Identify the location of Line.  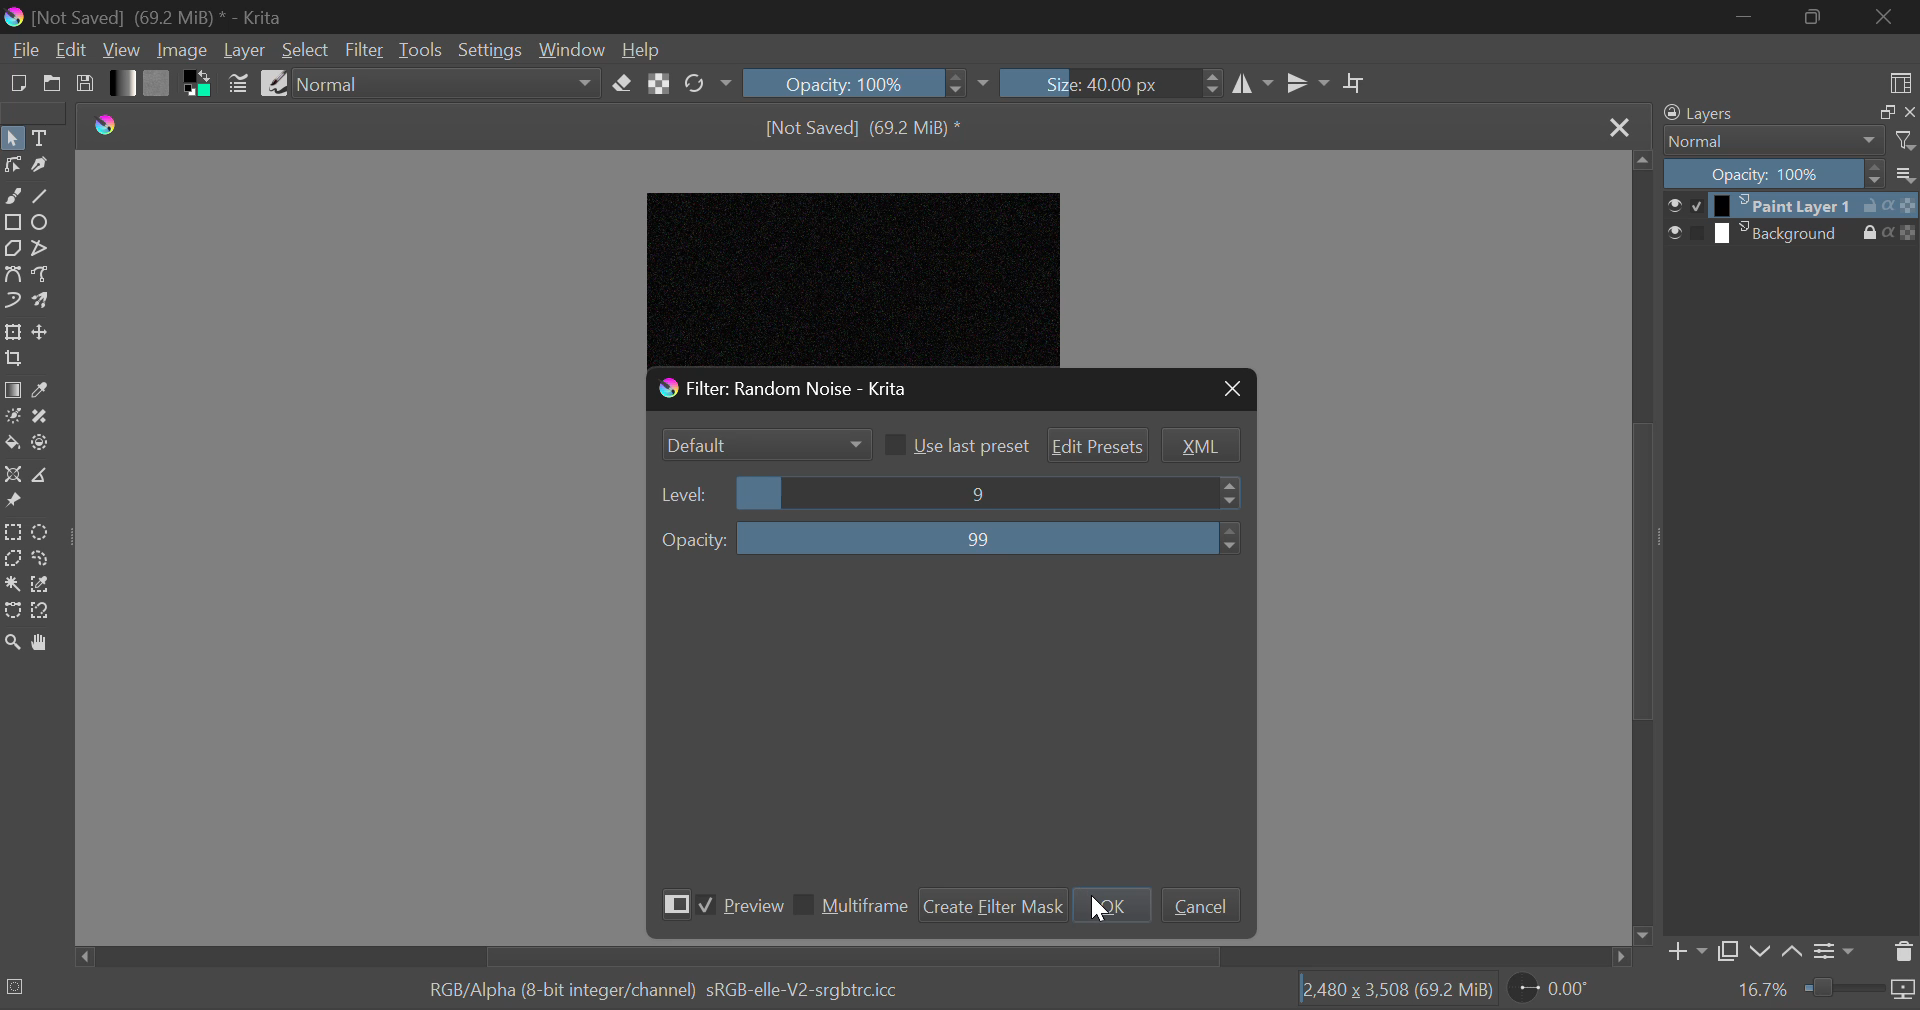
(42, 198).